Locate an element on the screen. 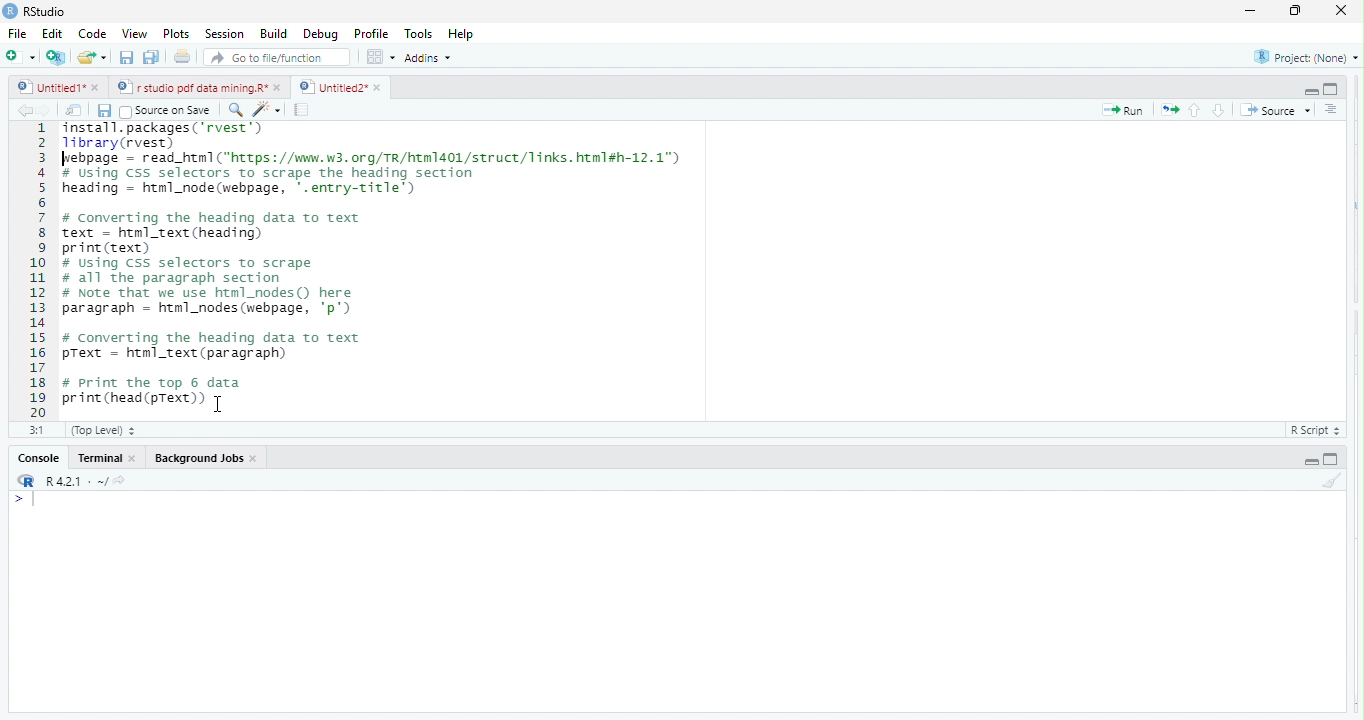  SESTATE. PELEIgESL. Vewes J
Tibrary(rvest)|

Febpage = read_htm1 (https: //mm.w3. org/TR/htm1401/struct/Tinks. html#h-12.1")
# Using Css selectors to scrape the heading section

heading = html_node (webpage, '.entry-title')

# Converting the heading data to text

text = htnl_text (heading)

print (text)

# using Css selectors to scrape

# all the paragraph section

# Note that we use html_nodes() here

paragraph = html_nodes (webpage, 'p')

# Converting the heading data to text

pText = html_text (paragraph)

# Print the top 6 data

pl by -silhary-. +304 is located at coordinates (440, 268).